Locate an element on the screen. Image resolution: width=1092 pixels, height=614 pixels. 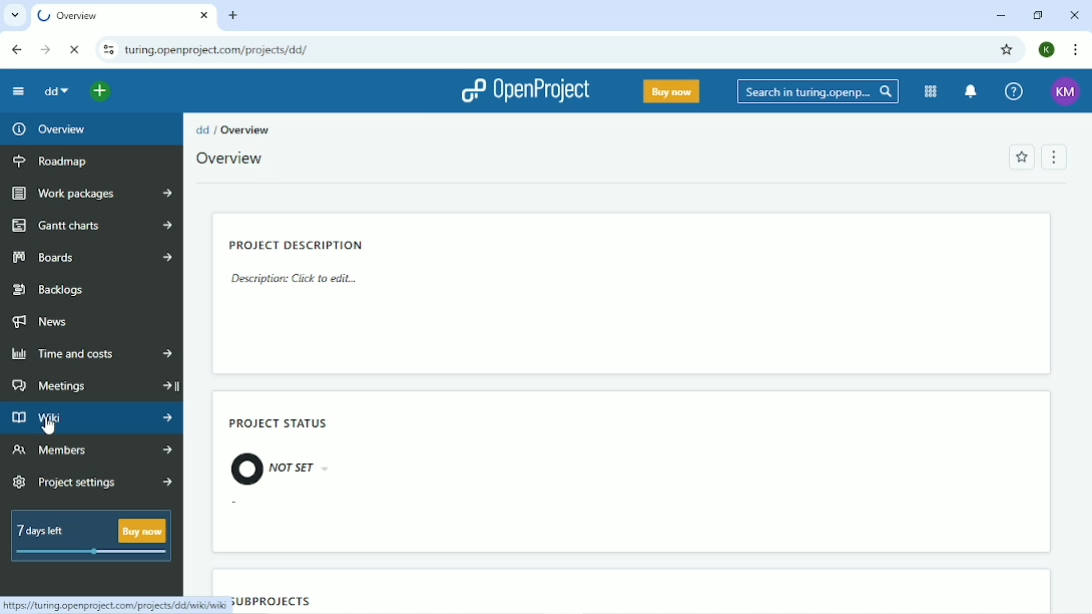
View site information is located at coordinates (106, 50).